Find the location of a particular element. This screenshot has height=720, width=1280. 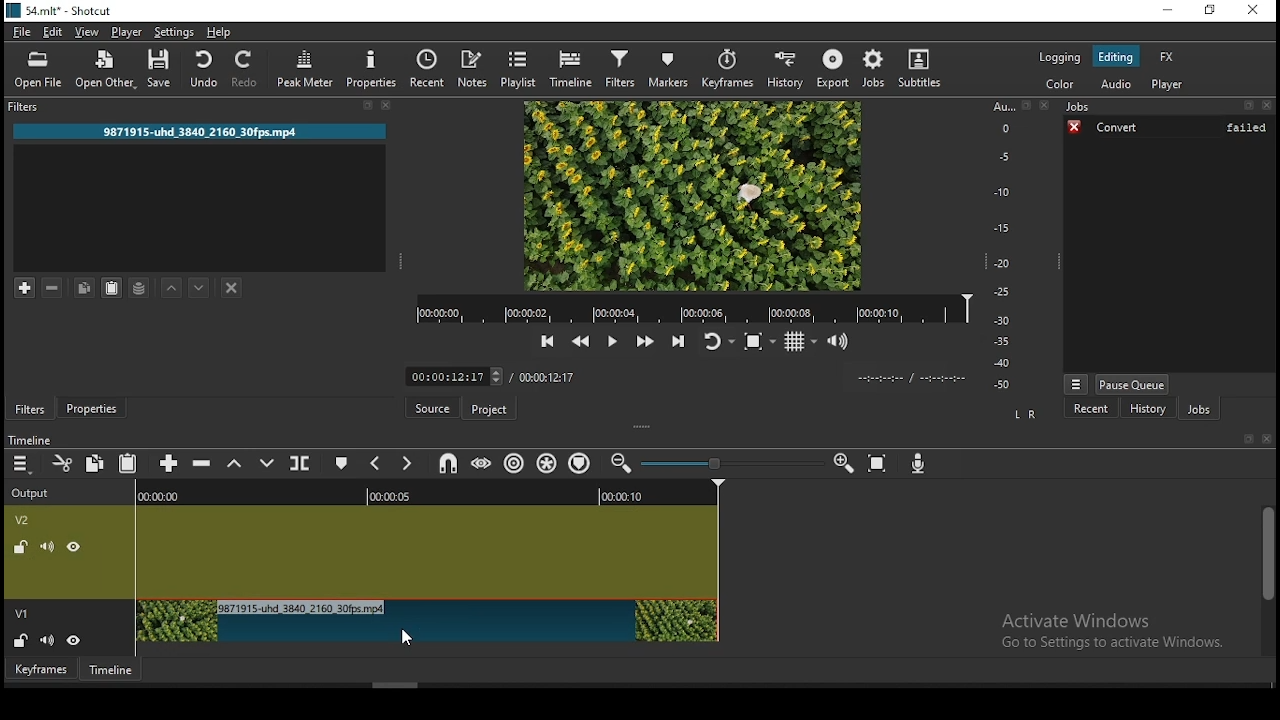

editing is located at coordinates (1121, 57).